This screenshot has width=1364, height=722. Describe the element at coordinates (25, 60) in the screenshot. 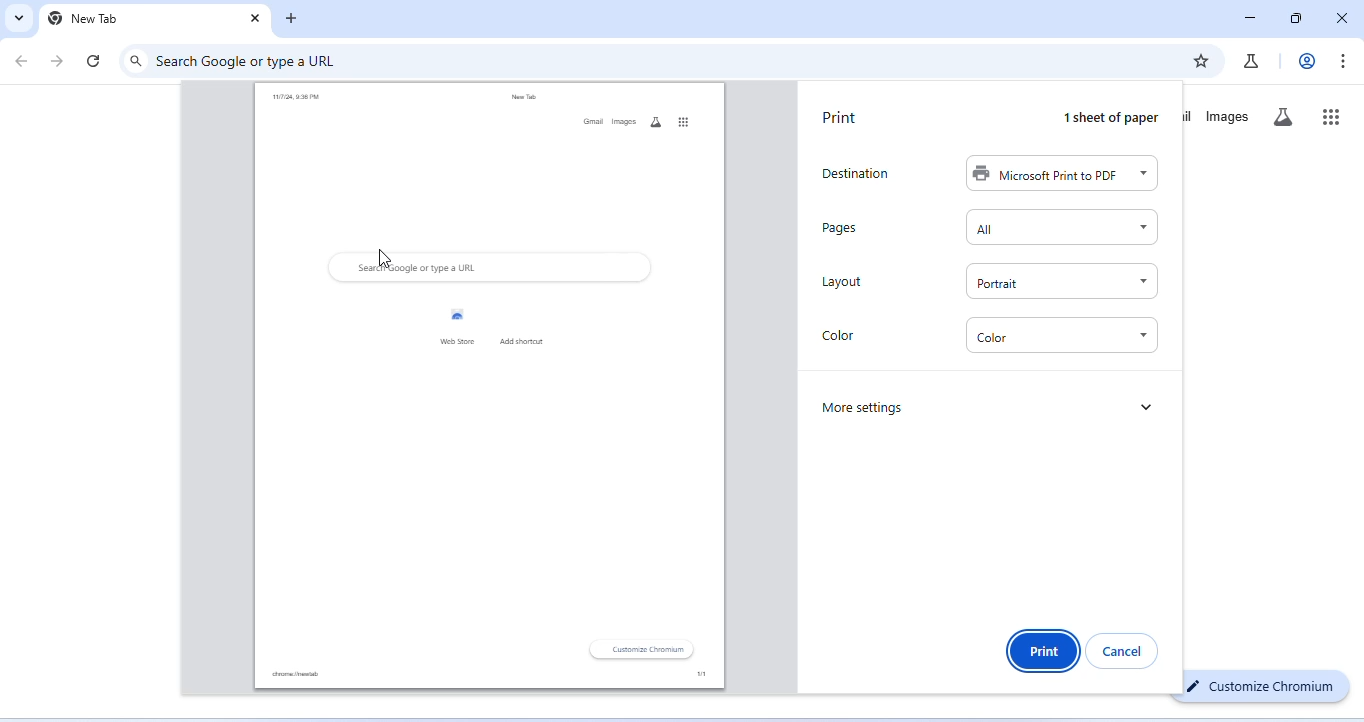

I see `go back` at that location.